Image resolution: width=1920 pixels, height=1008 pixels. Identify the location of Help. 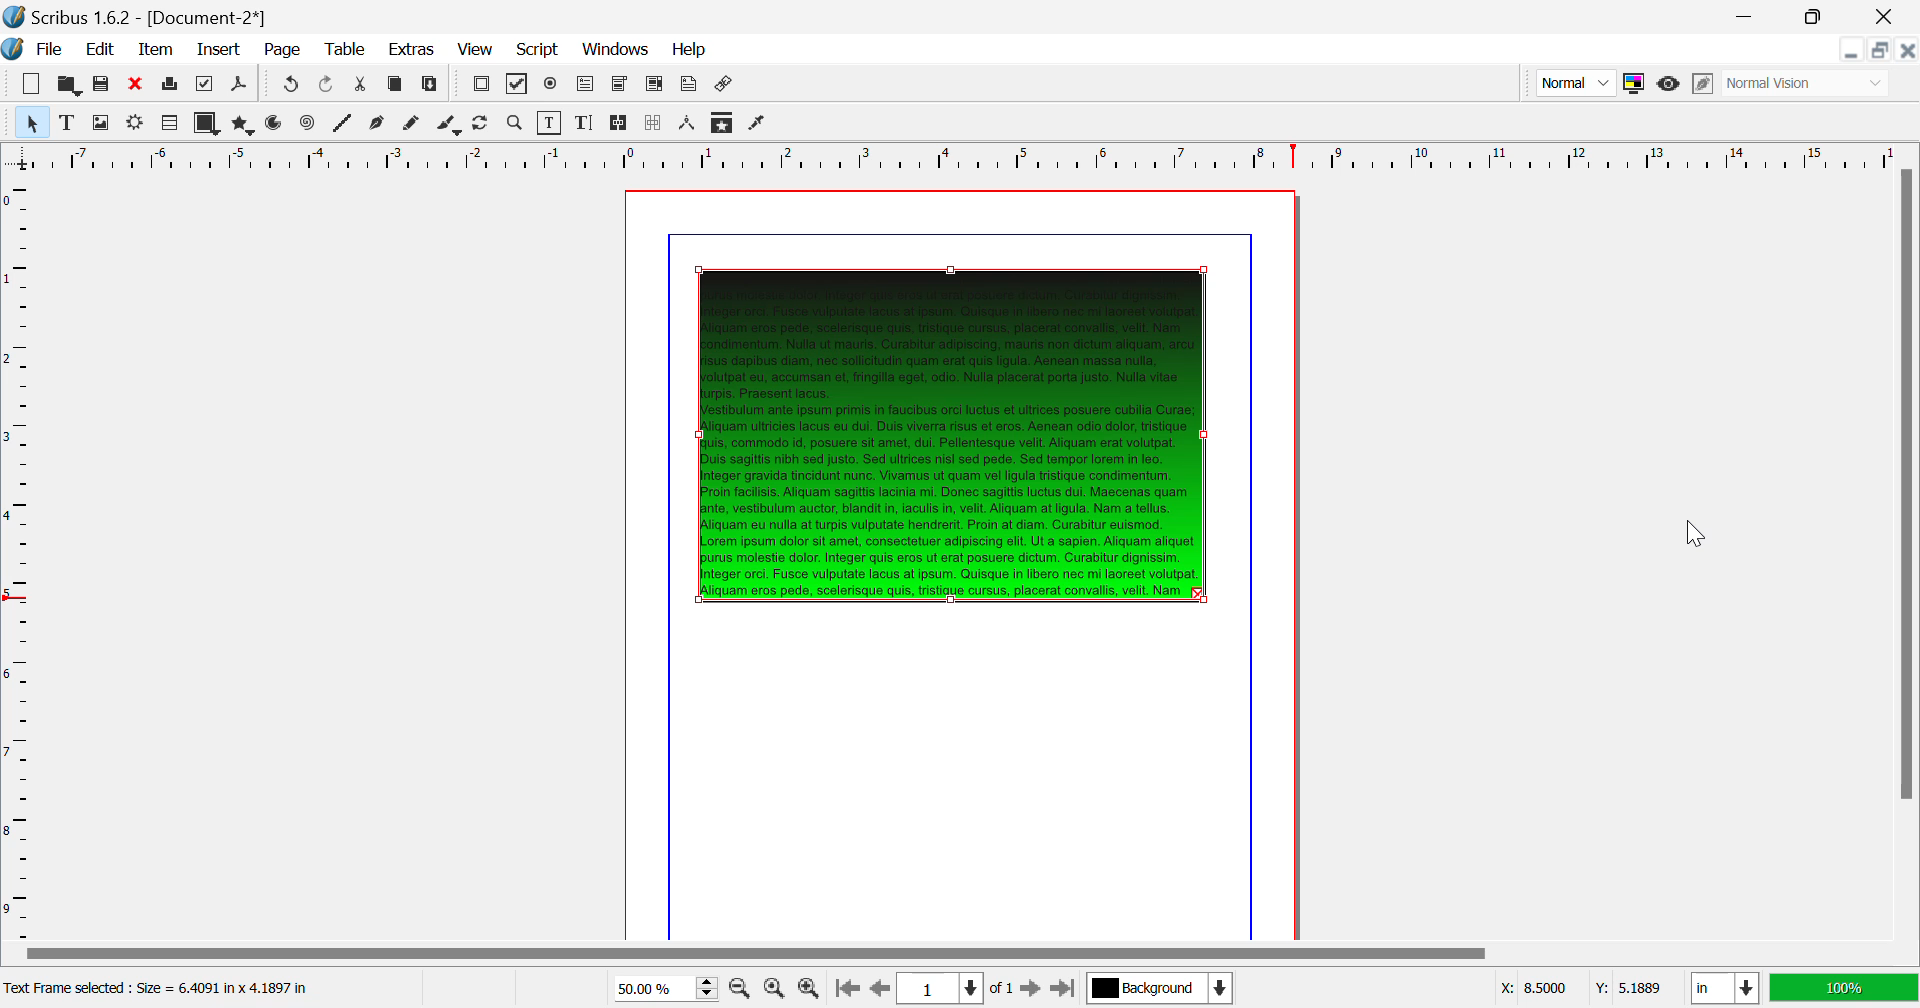
(691, 50).